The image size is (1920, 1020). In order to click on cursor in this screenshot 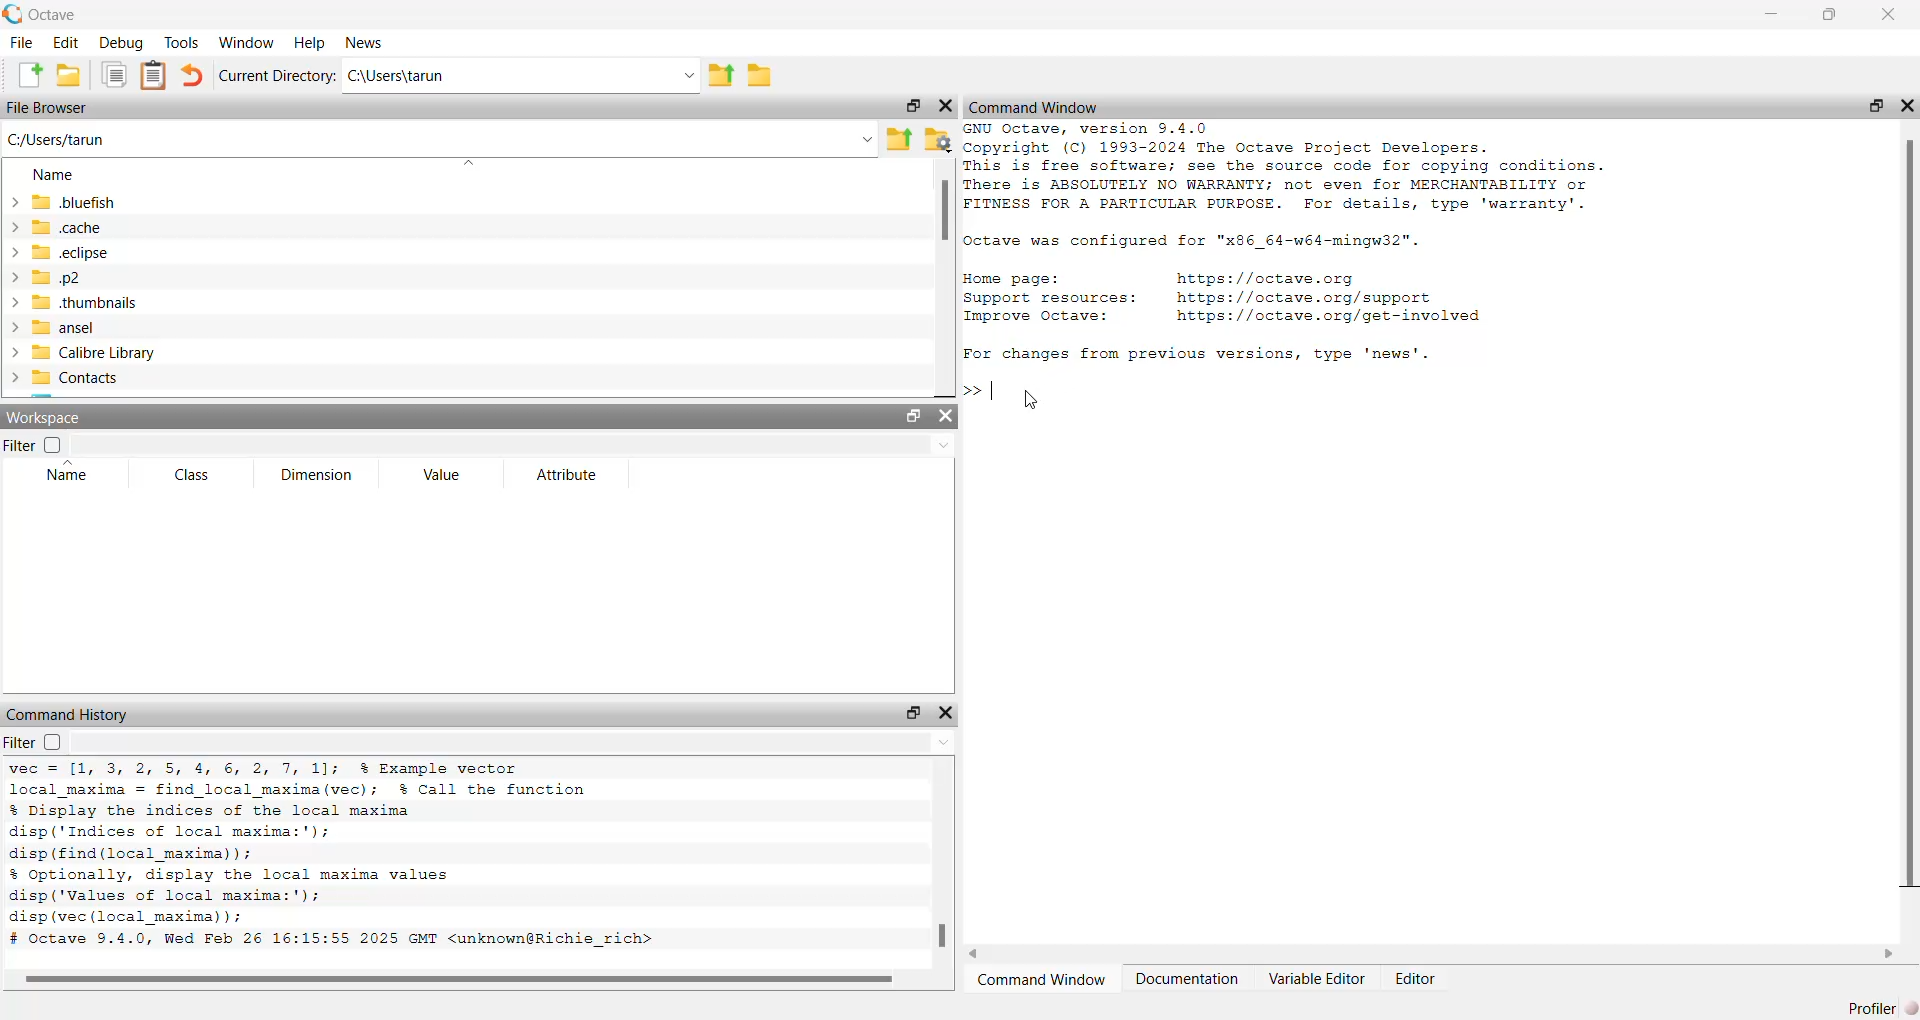, I will do `click(1031, 401)`.